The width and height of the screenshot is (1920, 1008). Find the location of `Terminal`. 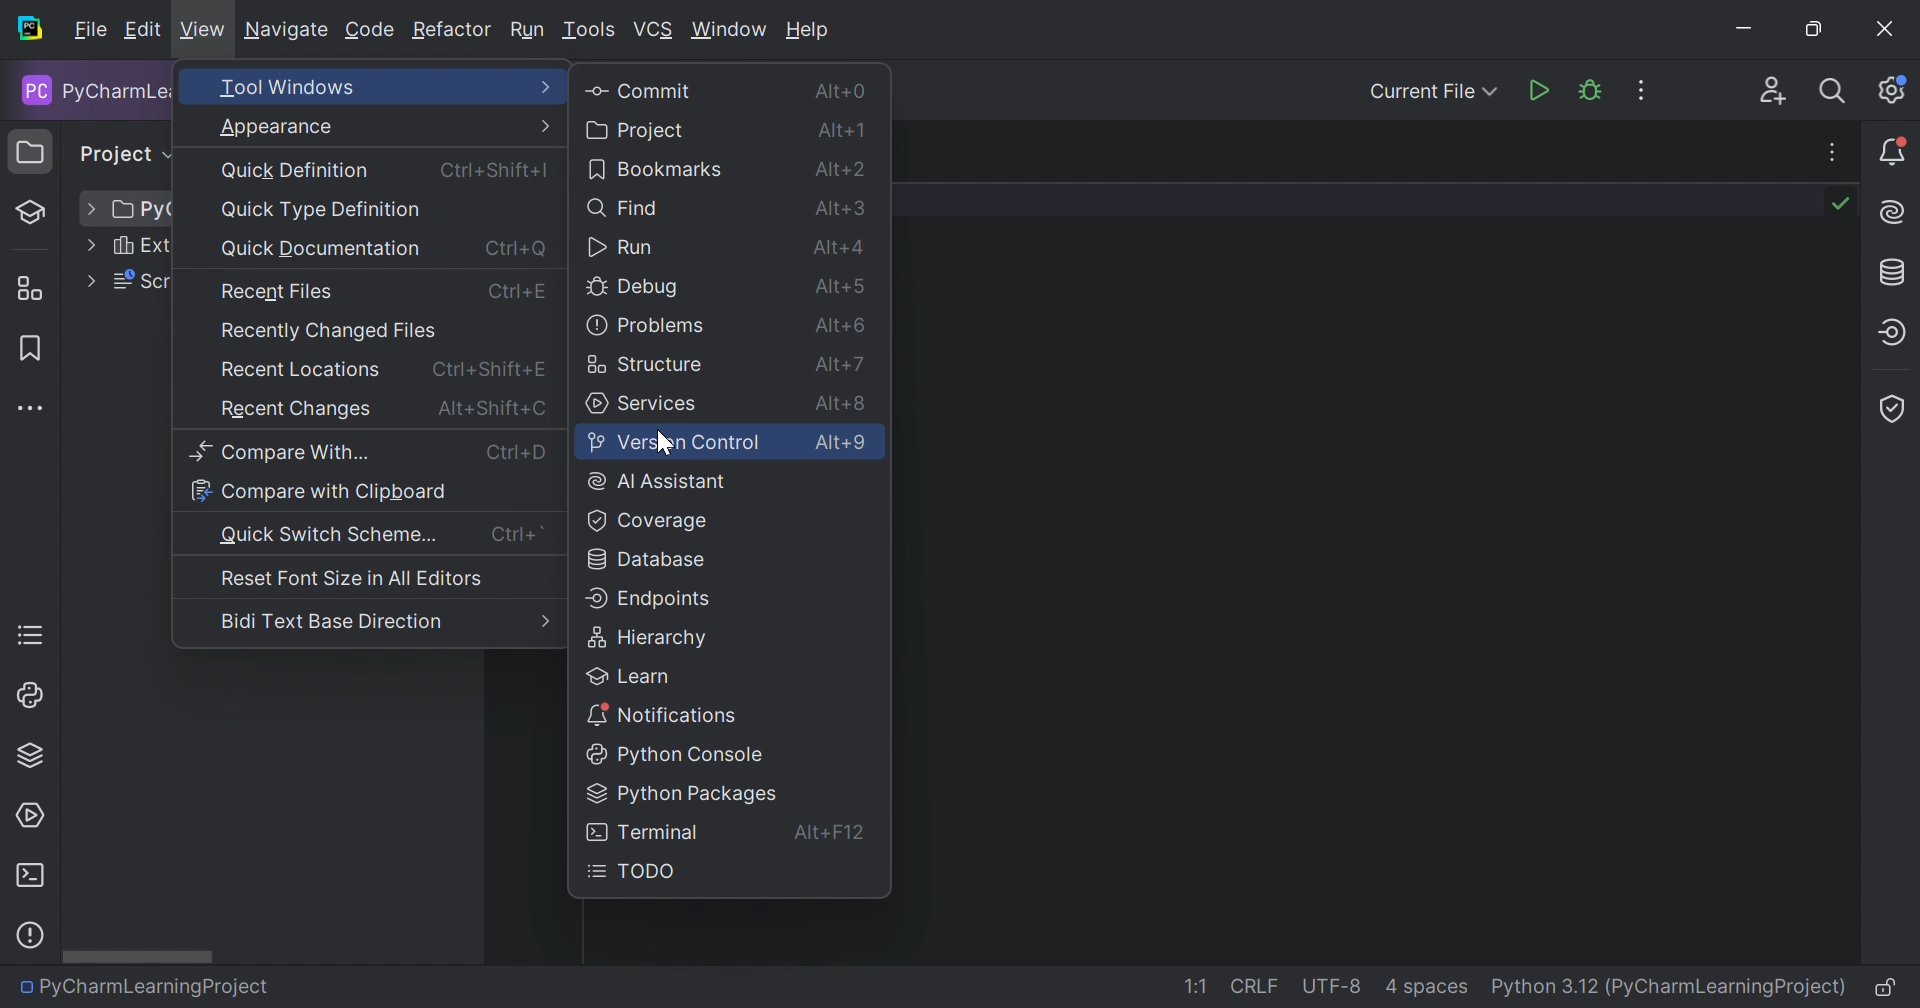

Terminal is located at coordinates (643, 831).